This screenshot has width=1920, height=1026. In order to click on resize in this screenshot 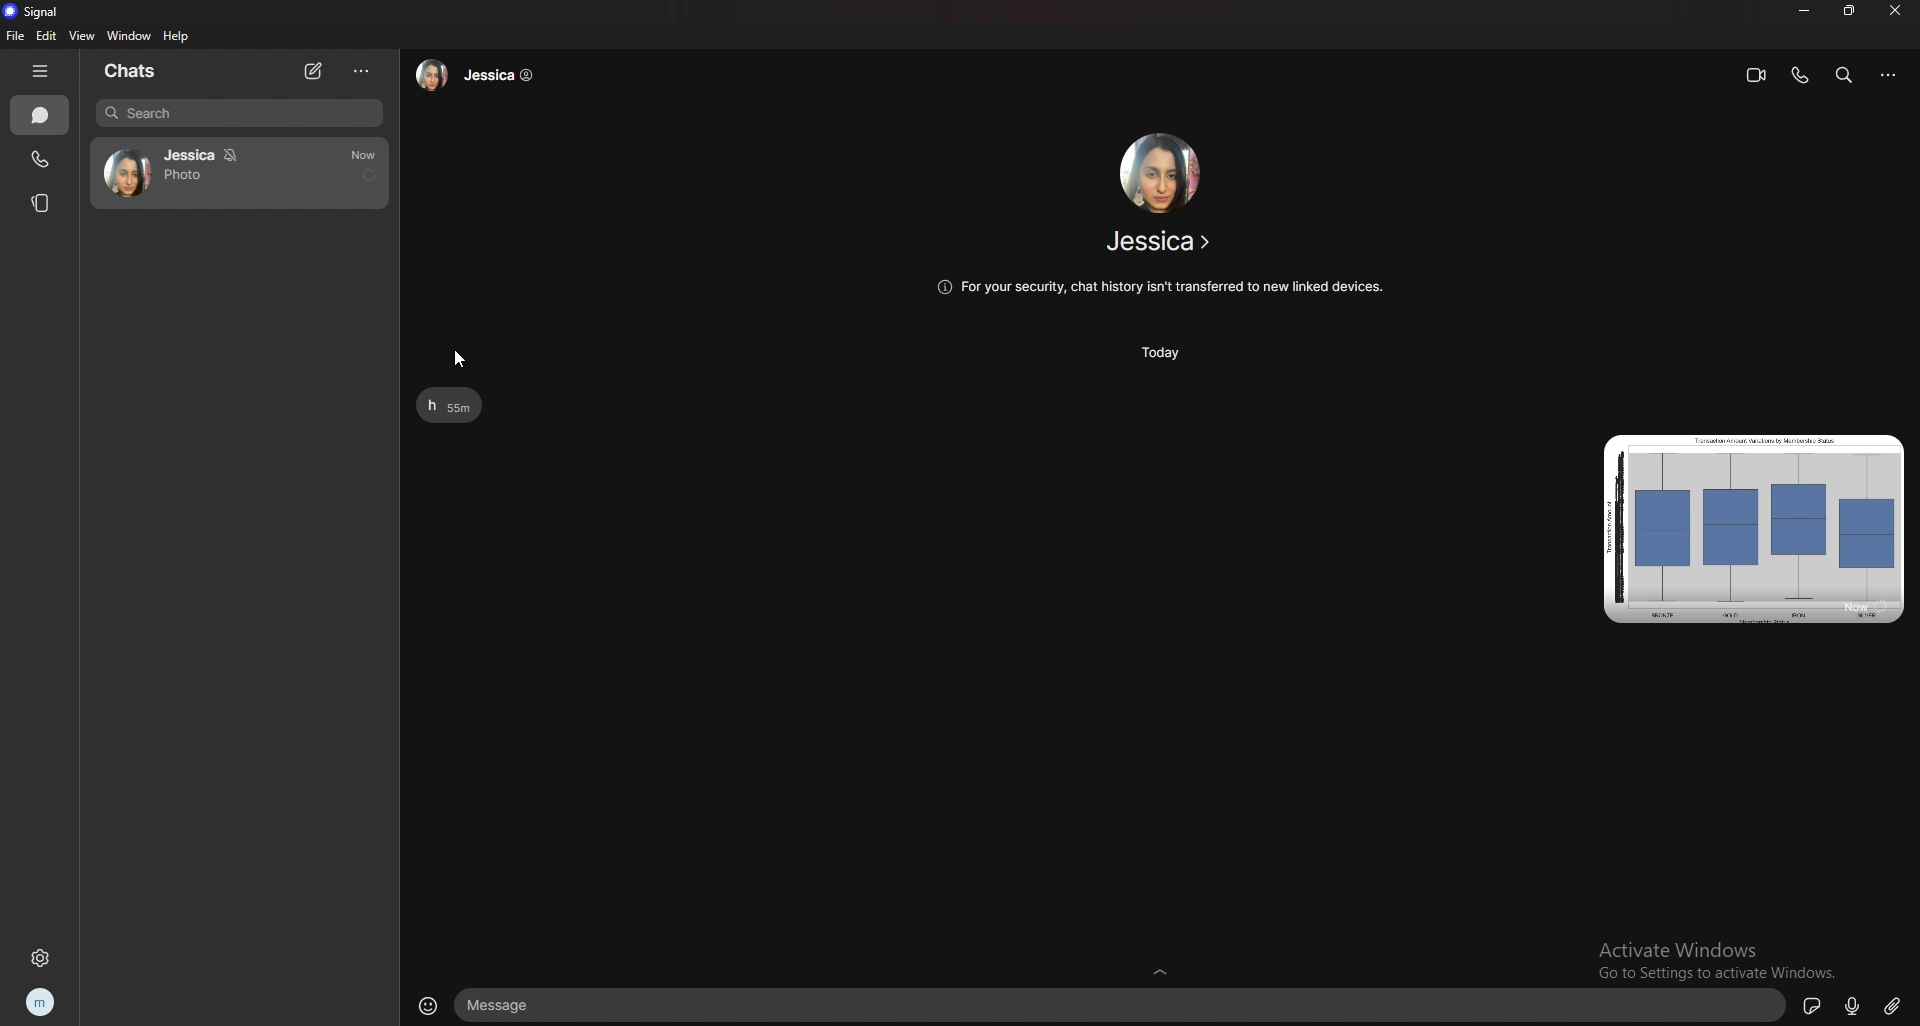, I will do `click(1850, 14)`.